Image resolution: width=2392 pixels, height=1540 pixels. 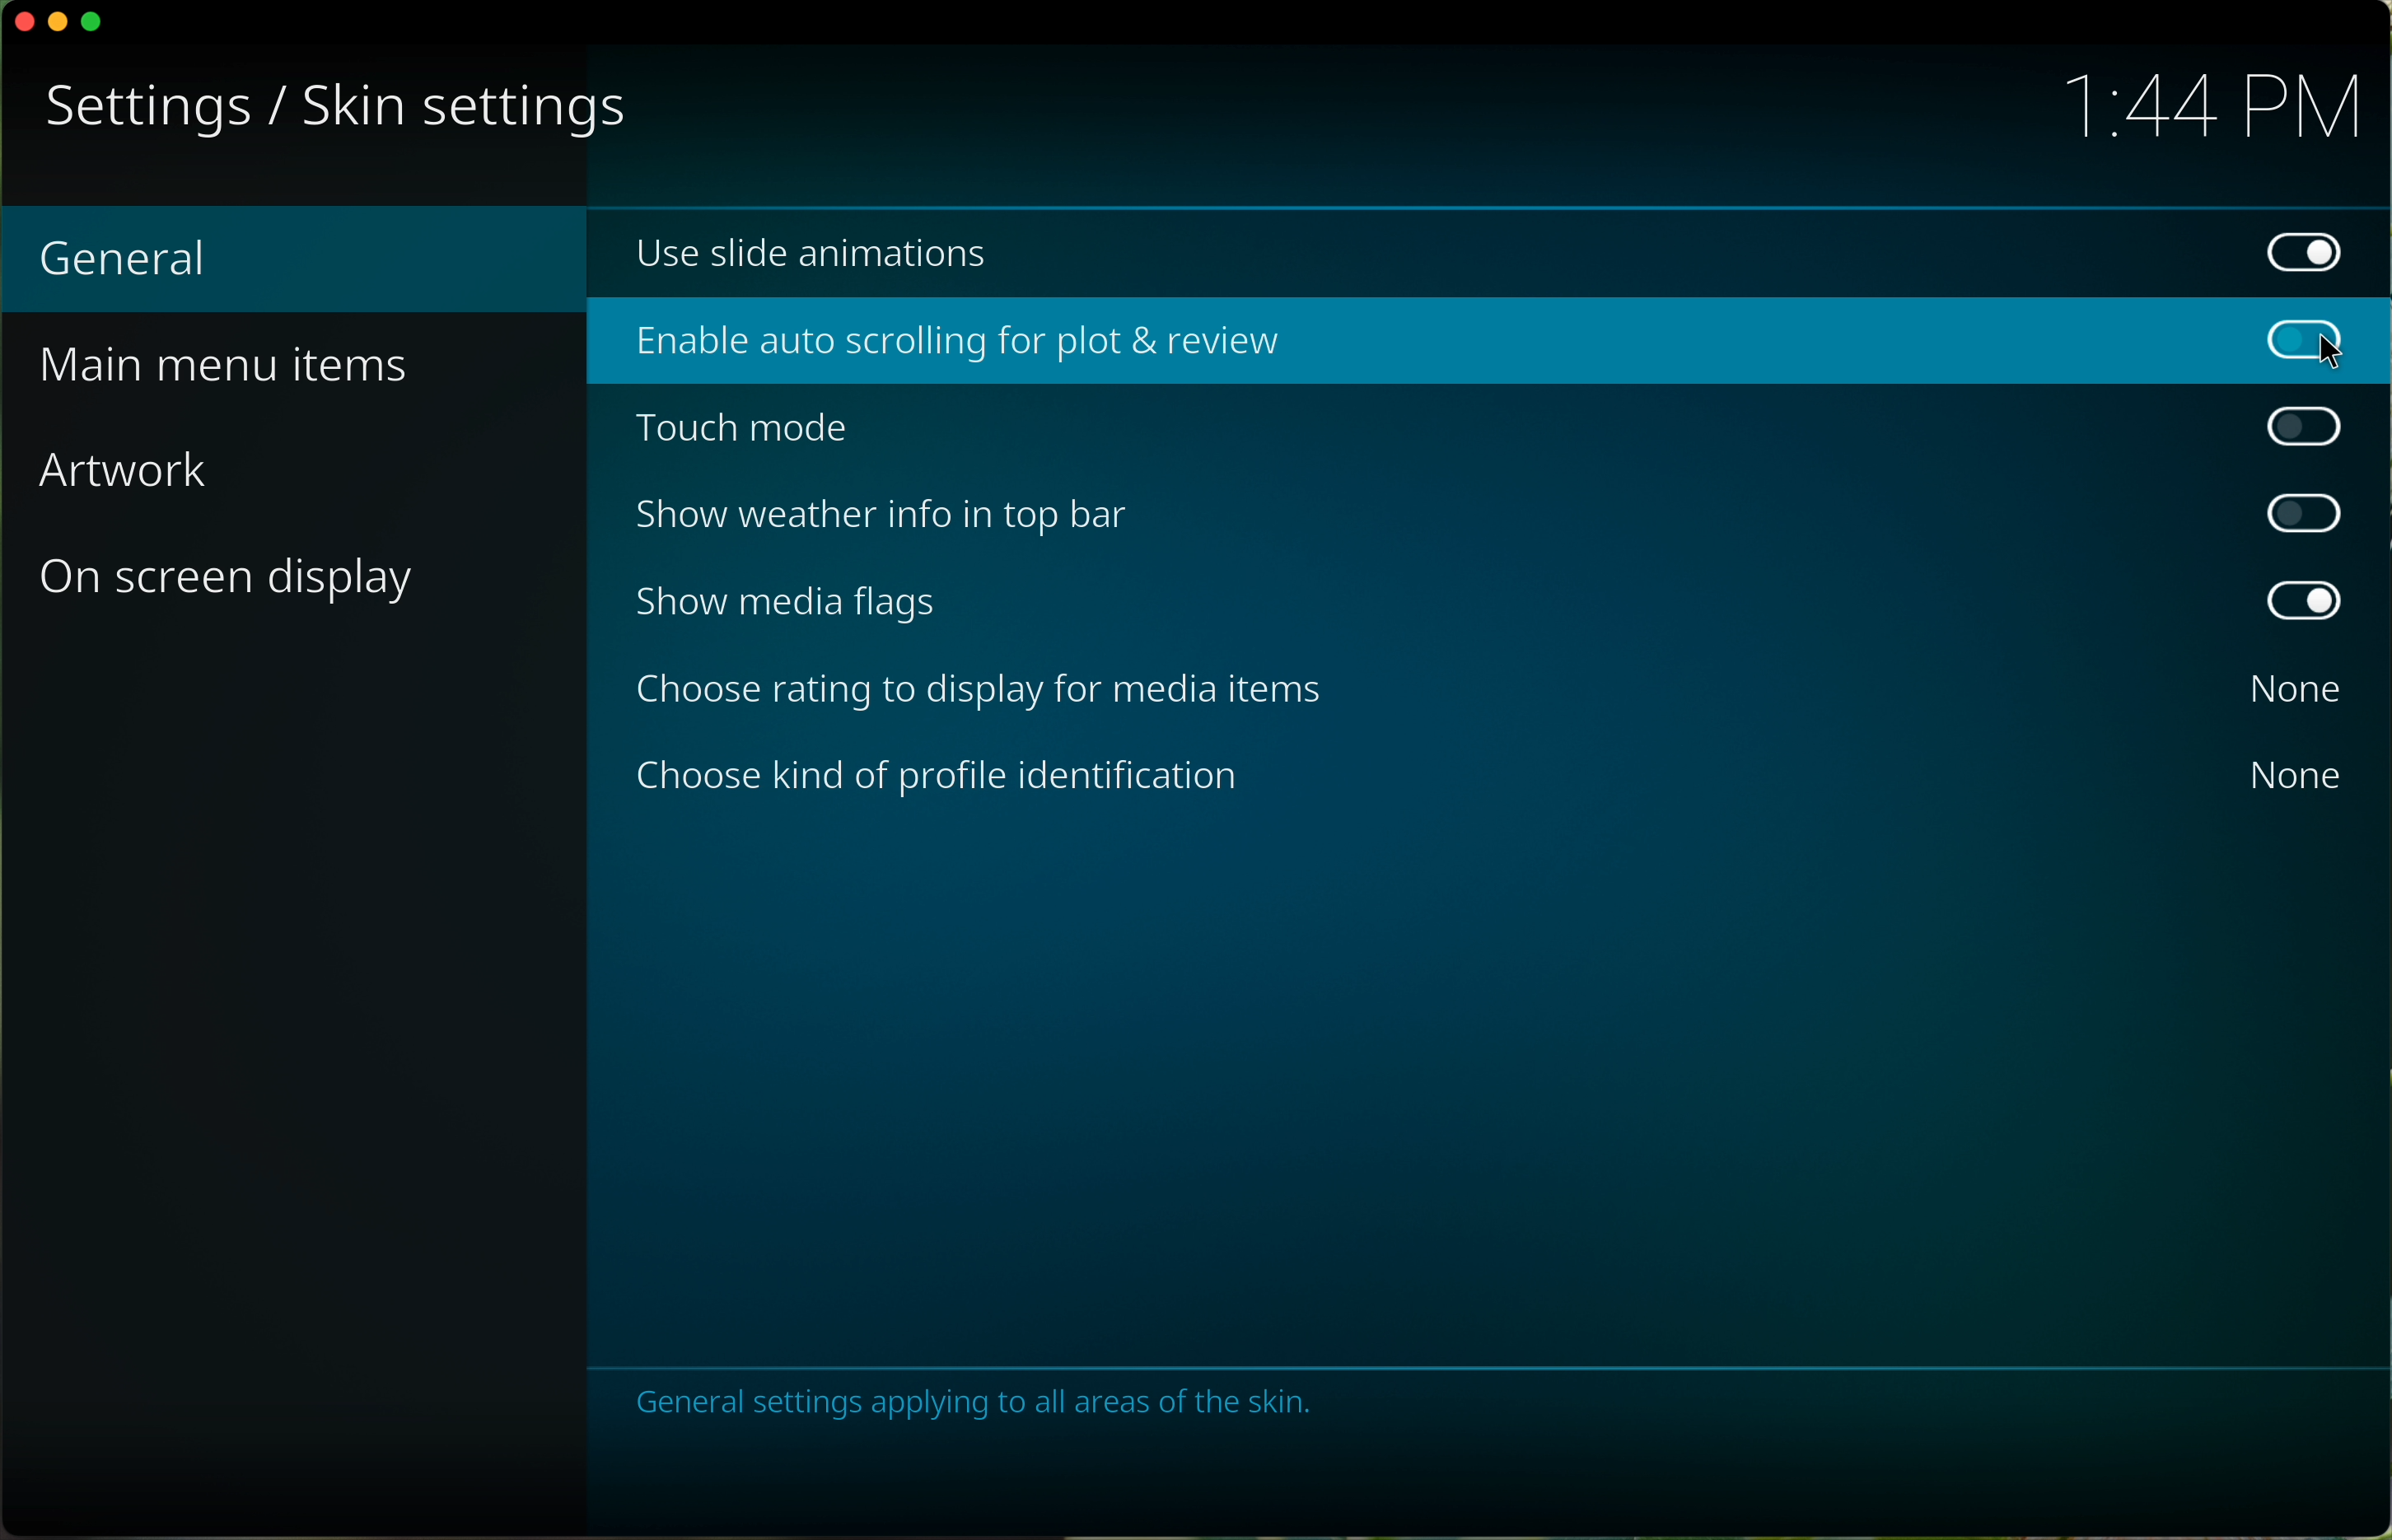 I want to click on enable use slide animations, so click(x=1487, y=253).